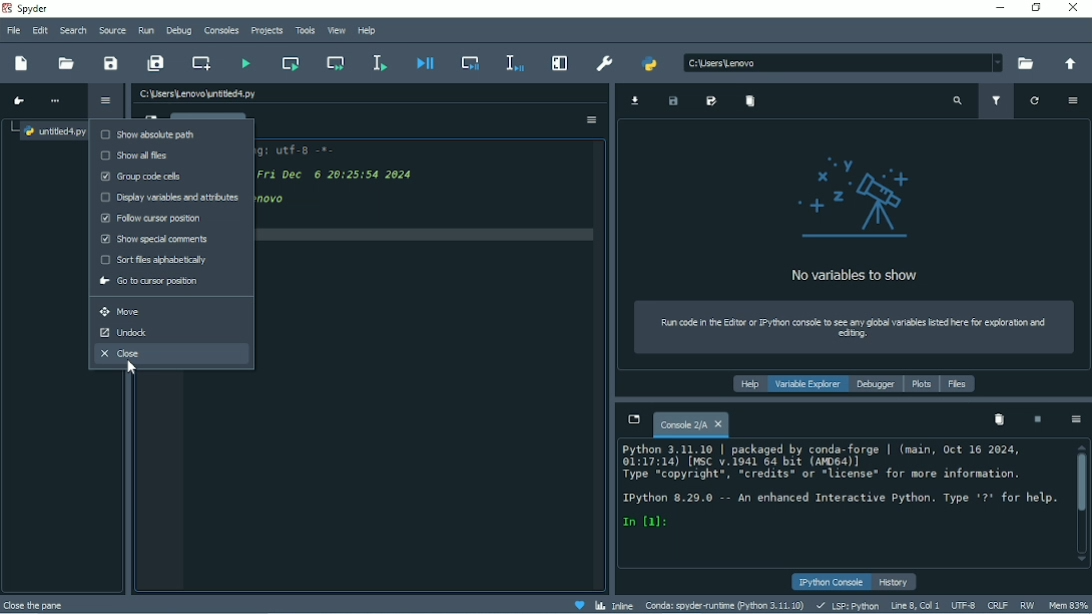 Image resolution: width=1092 pixels, height=614 pixels. Describe the element at coordinates (54, 132) in the screenshot. I see `File name` at that location.